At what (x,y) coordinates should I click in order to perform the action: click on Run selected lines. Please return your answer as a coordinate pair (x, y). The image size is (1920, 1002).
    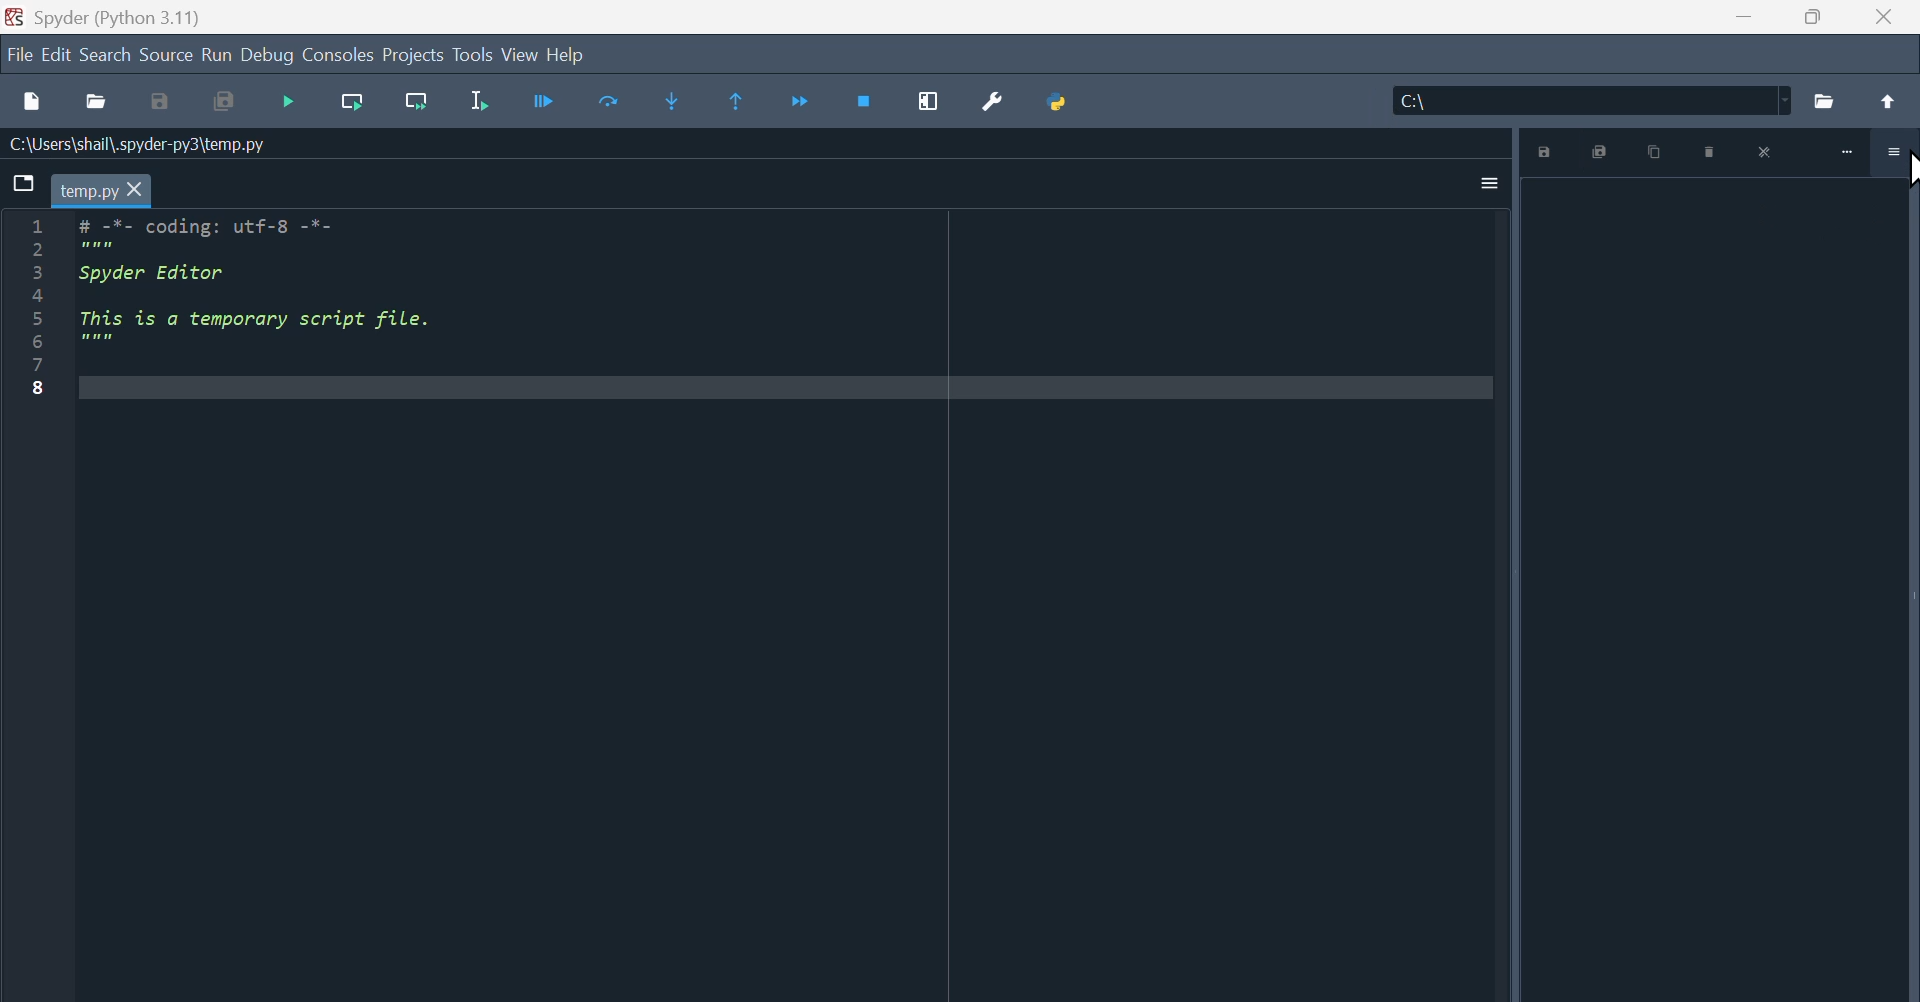
    Looking at the image, I should click on (616, 102).